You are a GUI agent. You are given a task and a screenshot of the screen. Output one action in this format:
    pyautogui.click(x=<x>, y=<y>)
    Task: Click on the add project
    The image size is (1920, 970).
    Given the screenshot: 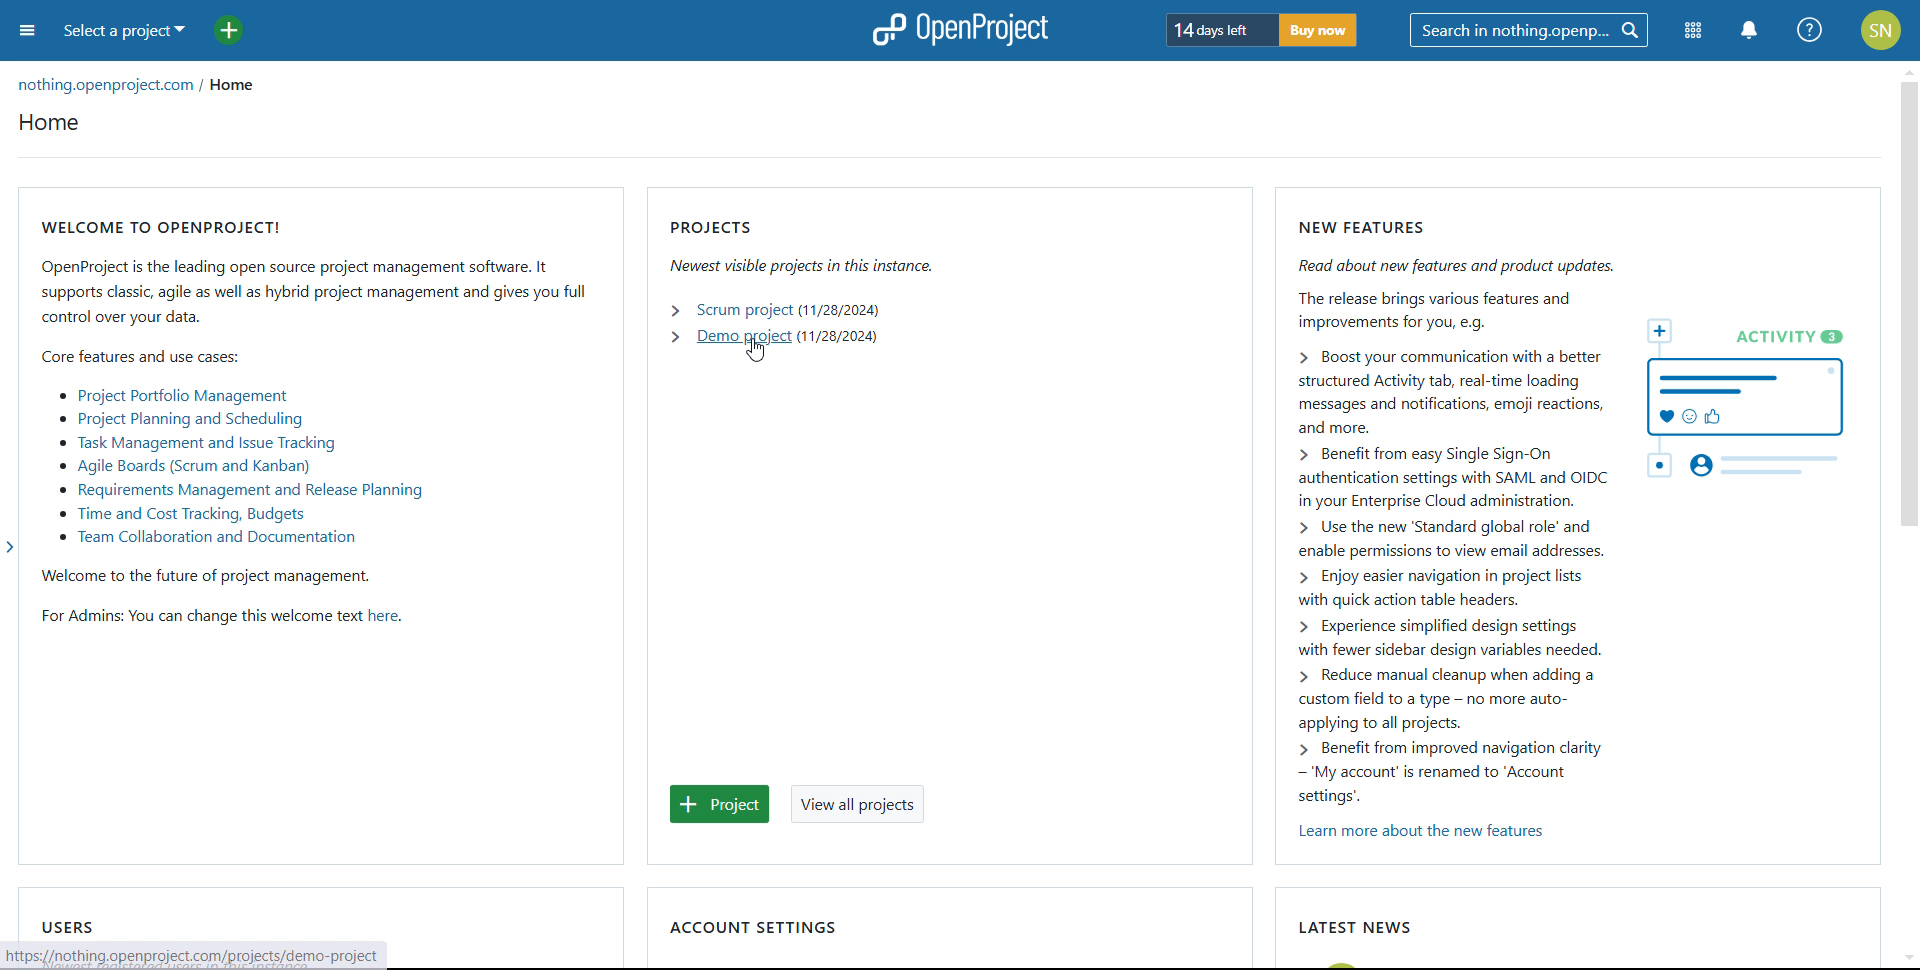 What is the action you would take?
    pyautogui.click(x=721, y=804)
    